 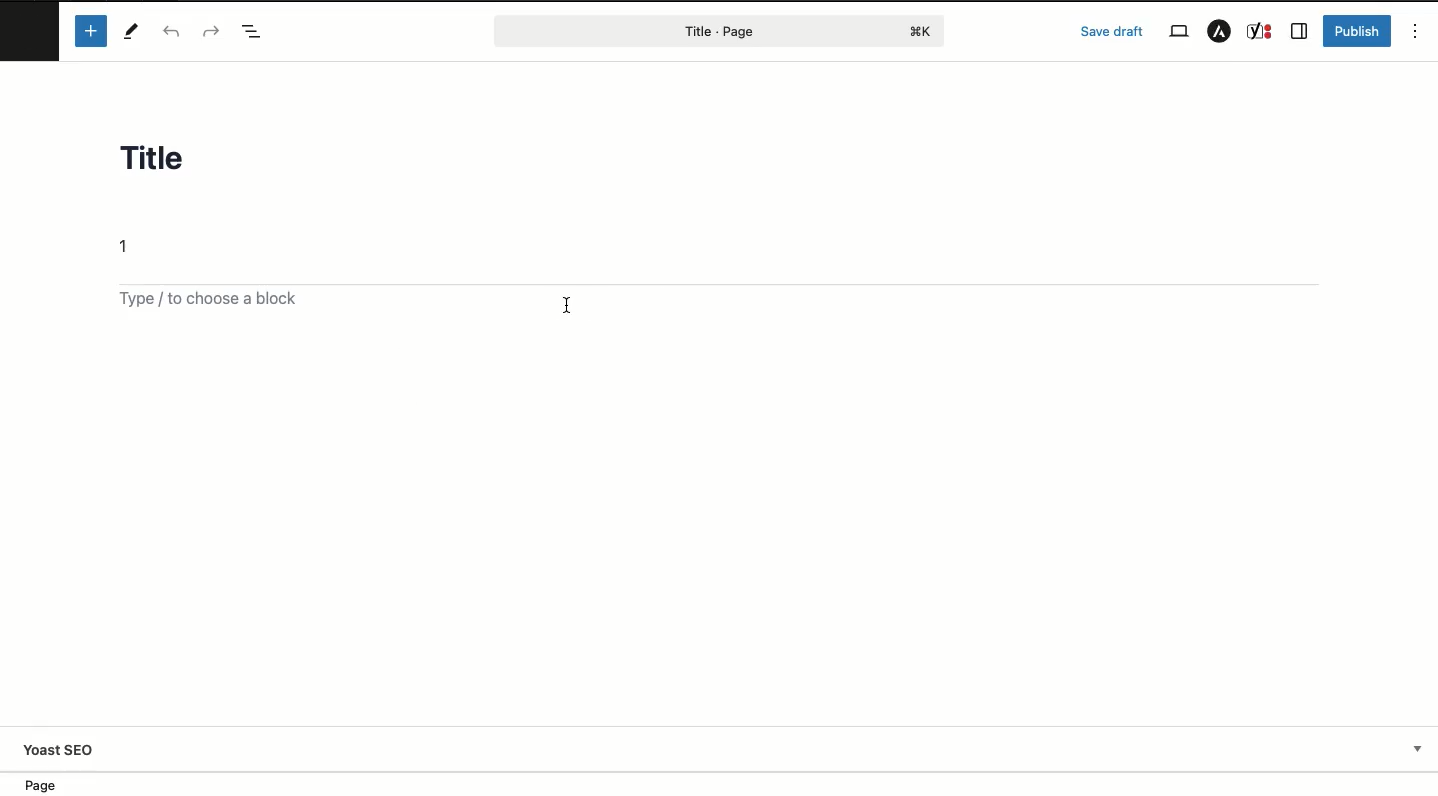 What do you see at coordinates (1359, 31) in the screenshot?
I see `Publish` at bounding box center [1359, 31].